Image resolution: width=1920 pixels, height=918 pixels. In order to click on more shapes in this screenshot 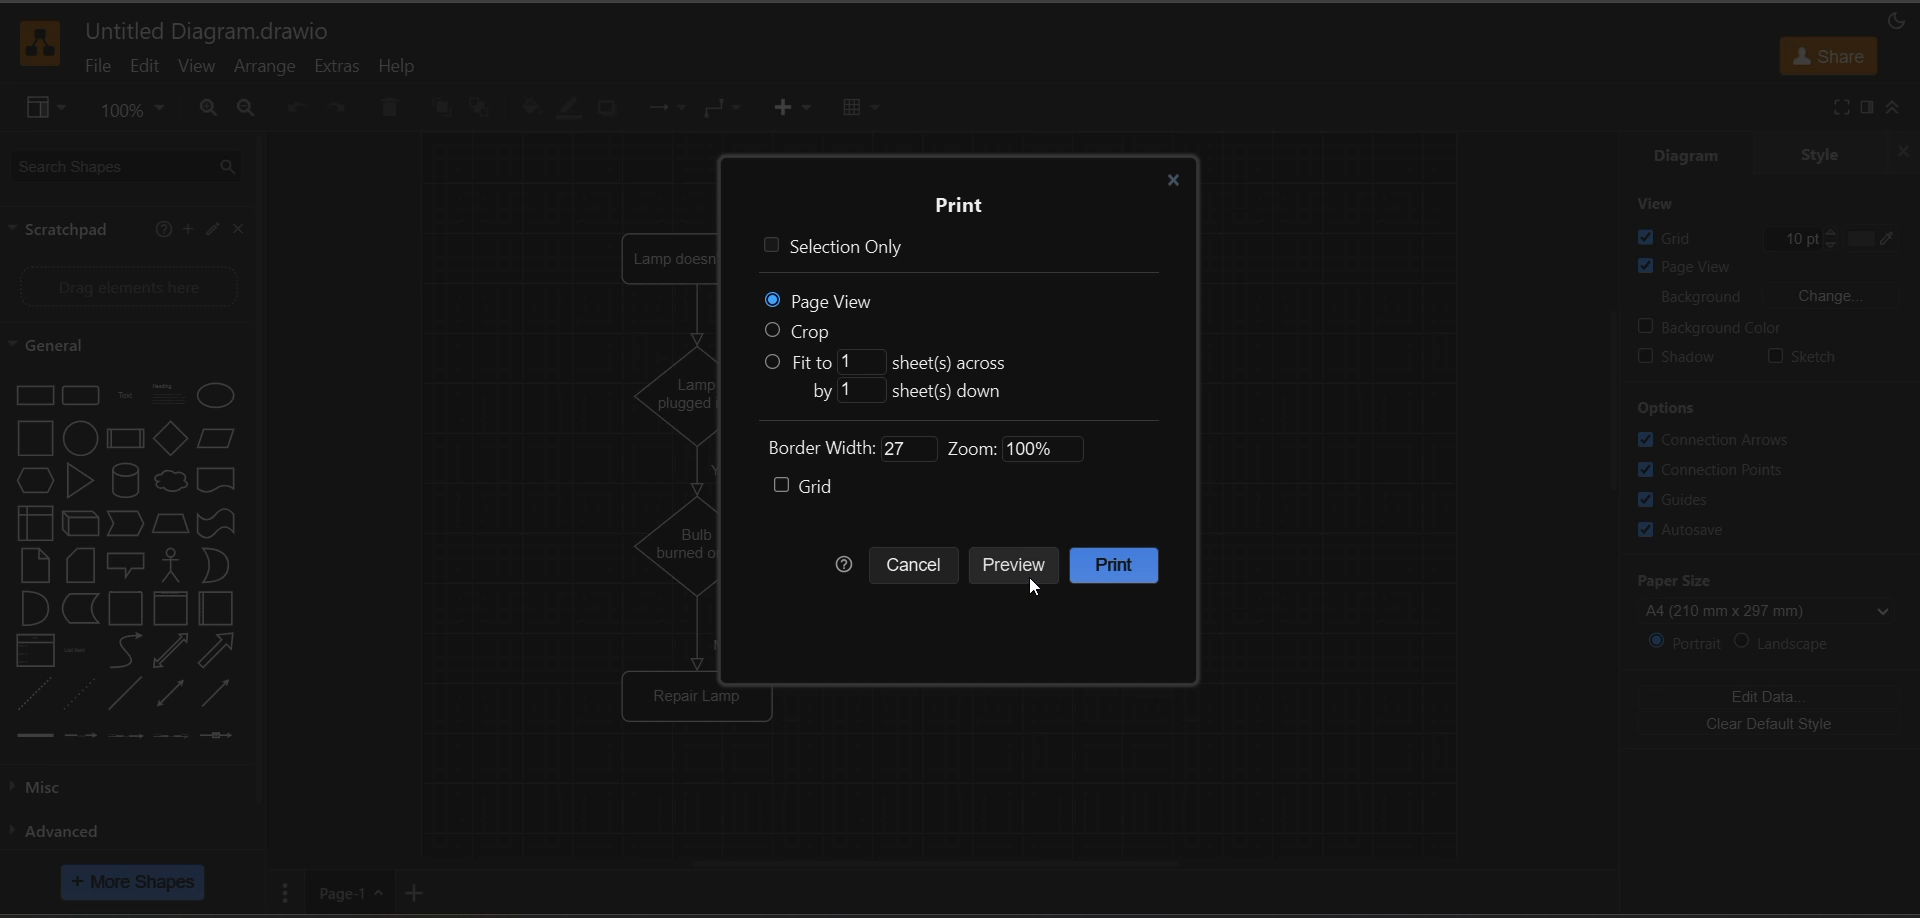, I will do `click(136, 882)`.